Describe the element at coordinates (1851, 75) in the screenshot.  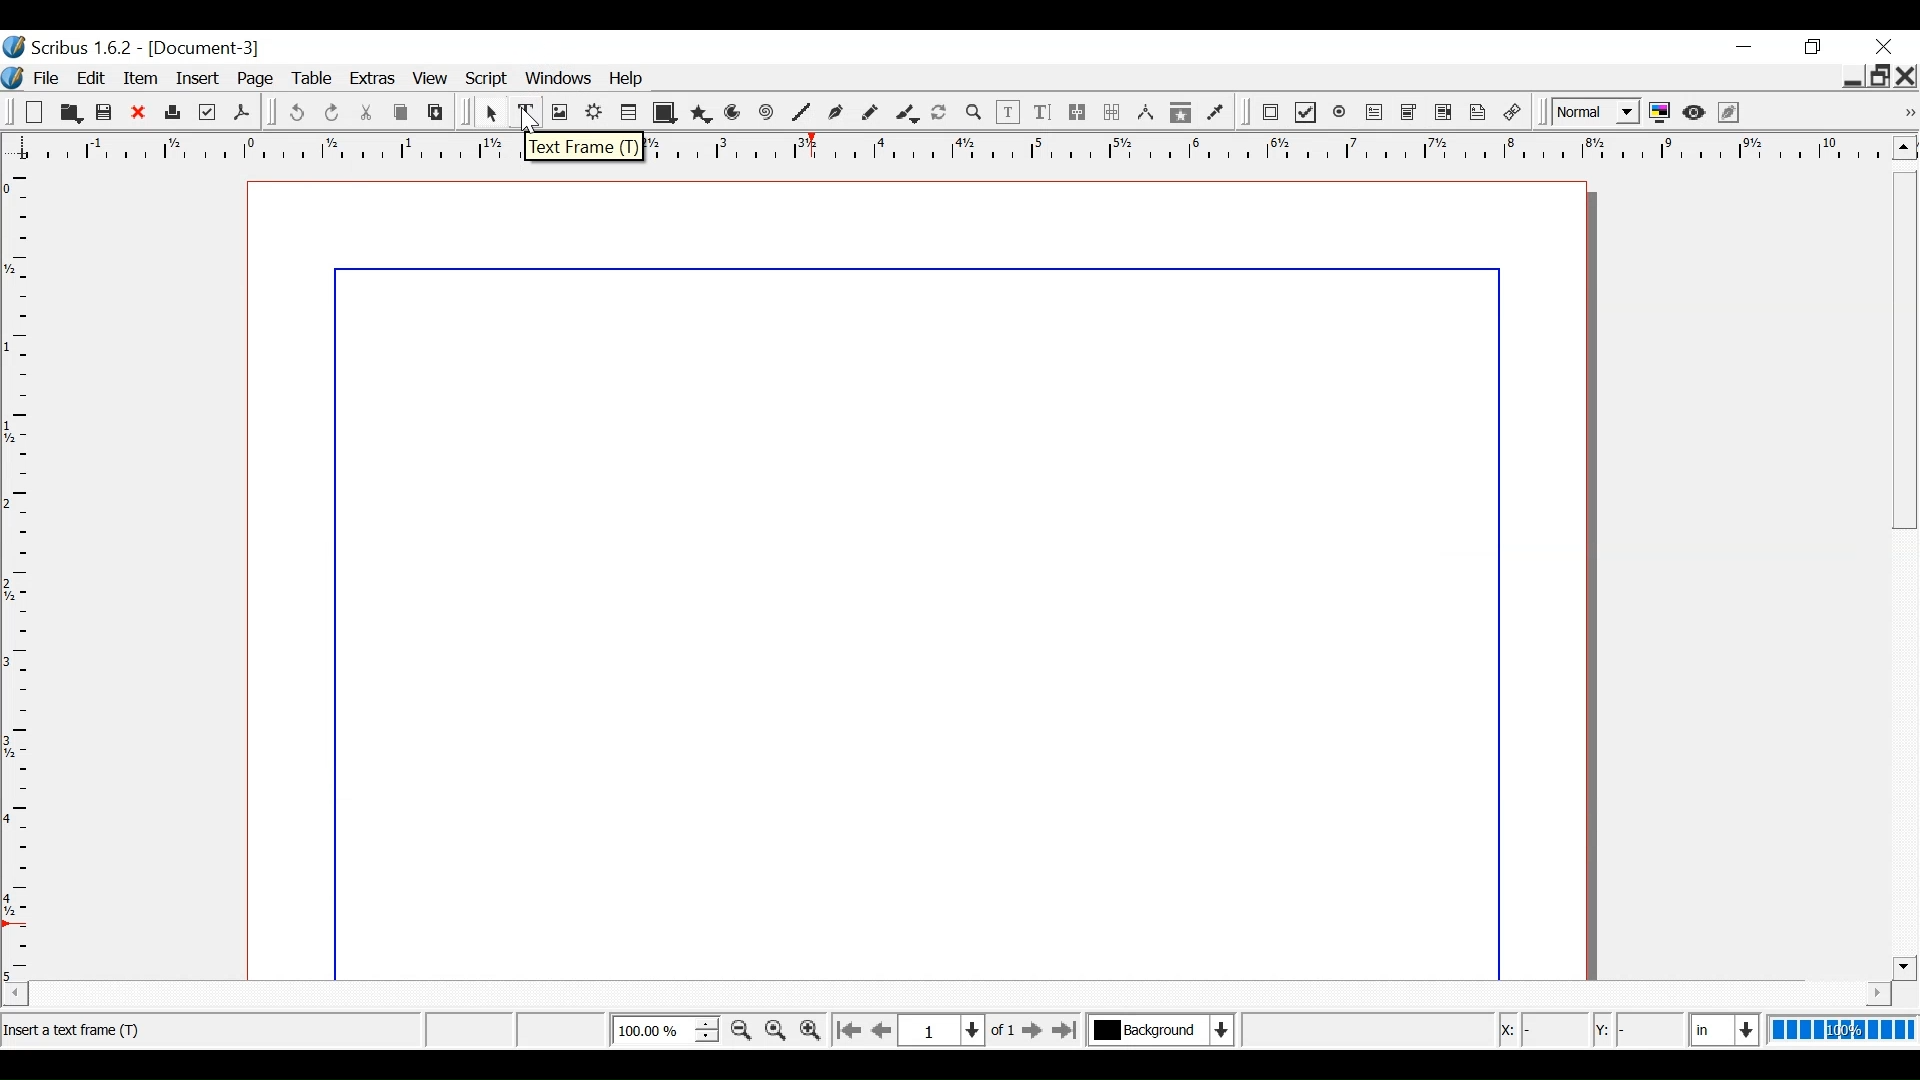
I see `minimie` at that location.